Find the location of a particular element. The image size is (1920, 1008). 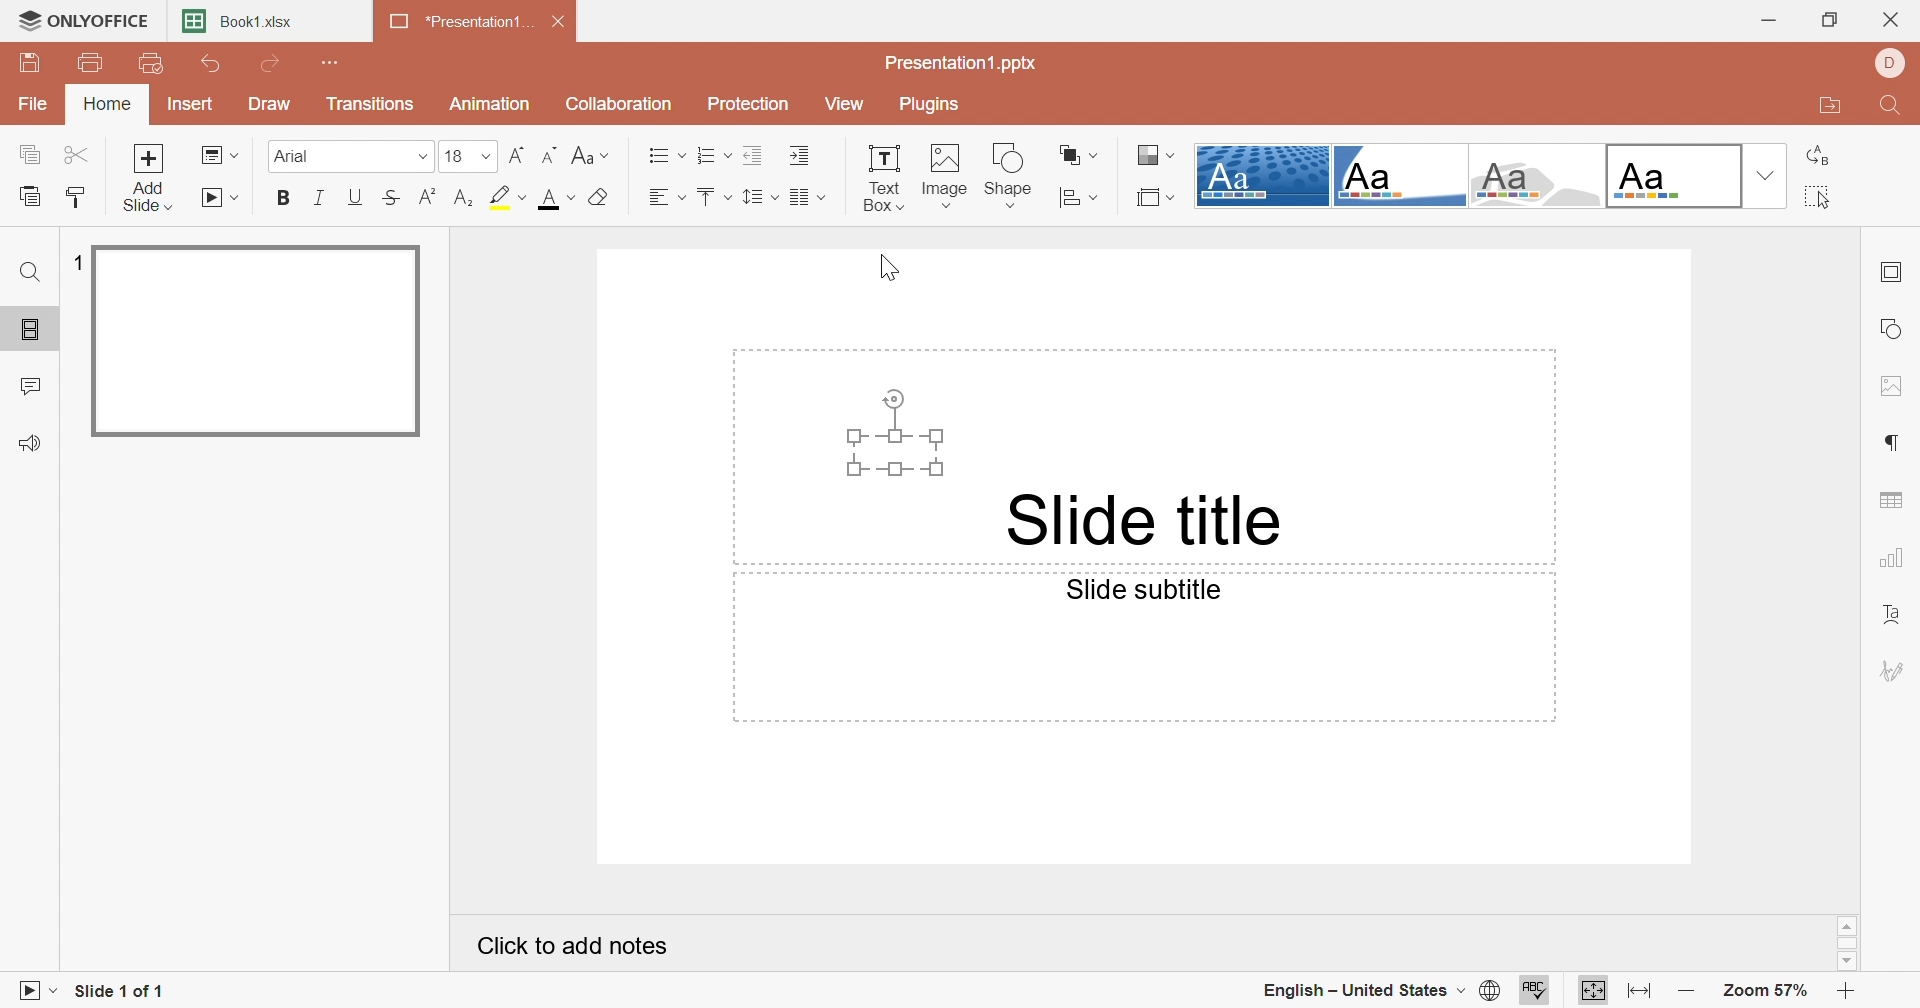

Slide is located at coordinates (255, 340).